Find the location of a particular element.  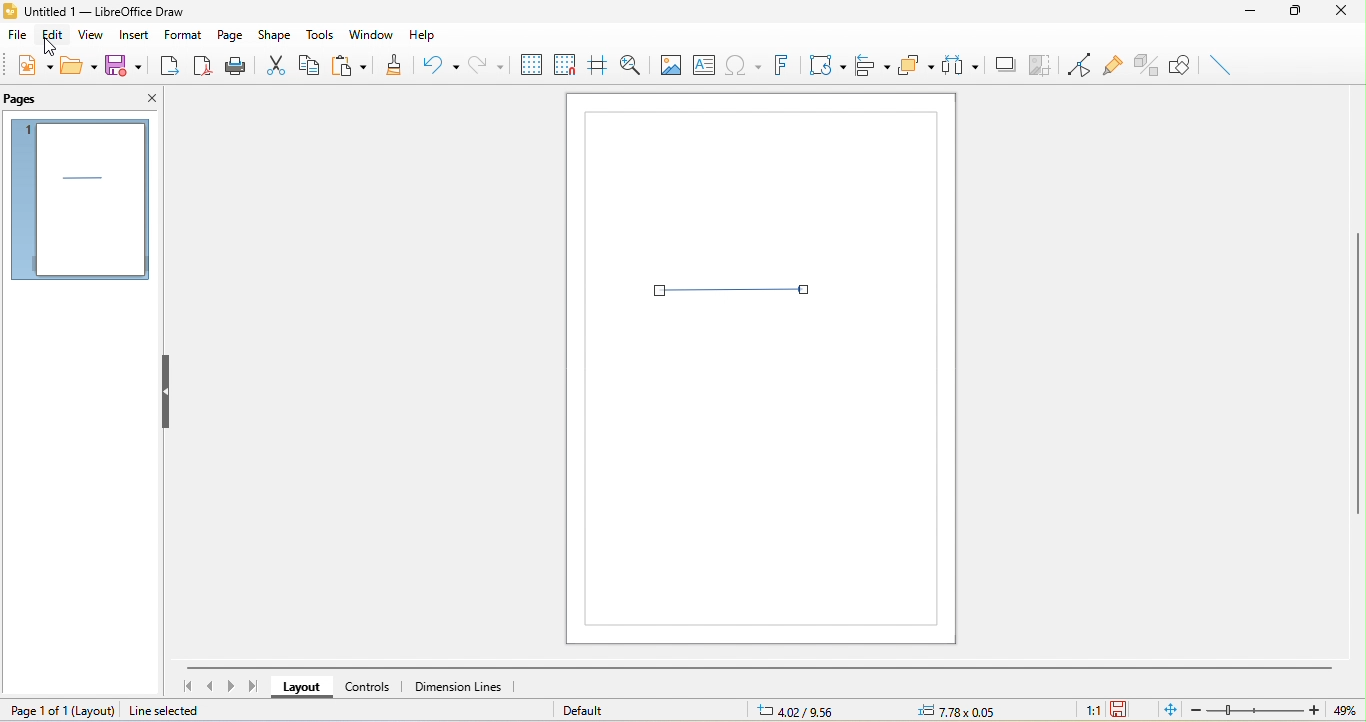

close is located at coordinates (148, 101).